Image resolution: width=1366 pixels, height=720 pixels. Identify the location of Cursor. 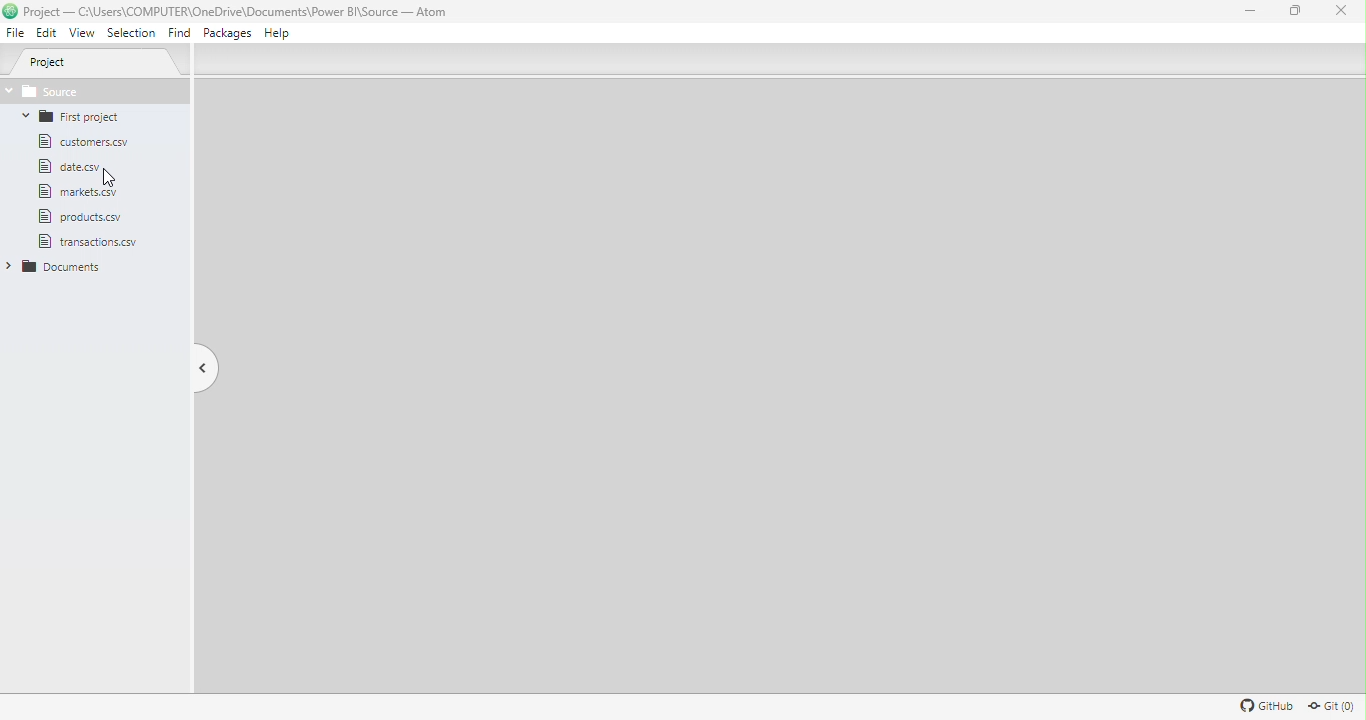
(109, 176).